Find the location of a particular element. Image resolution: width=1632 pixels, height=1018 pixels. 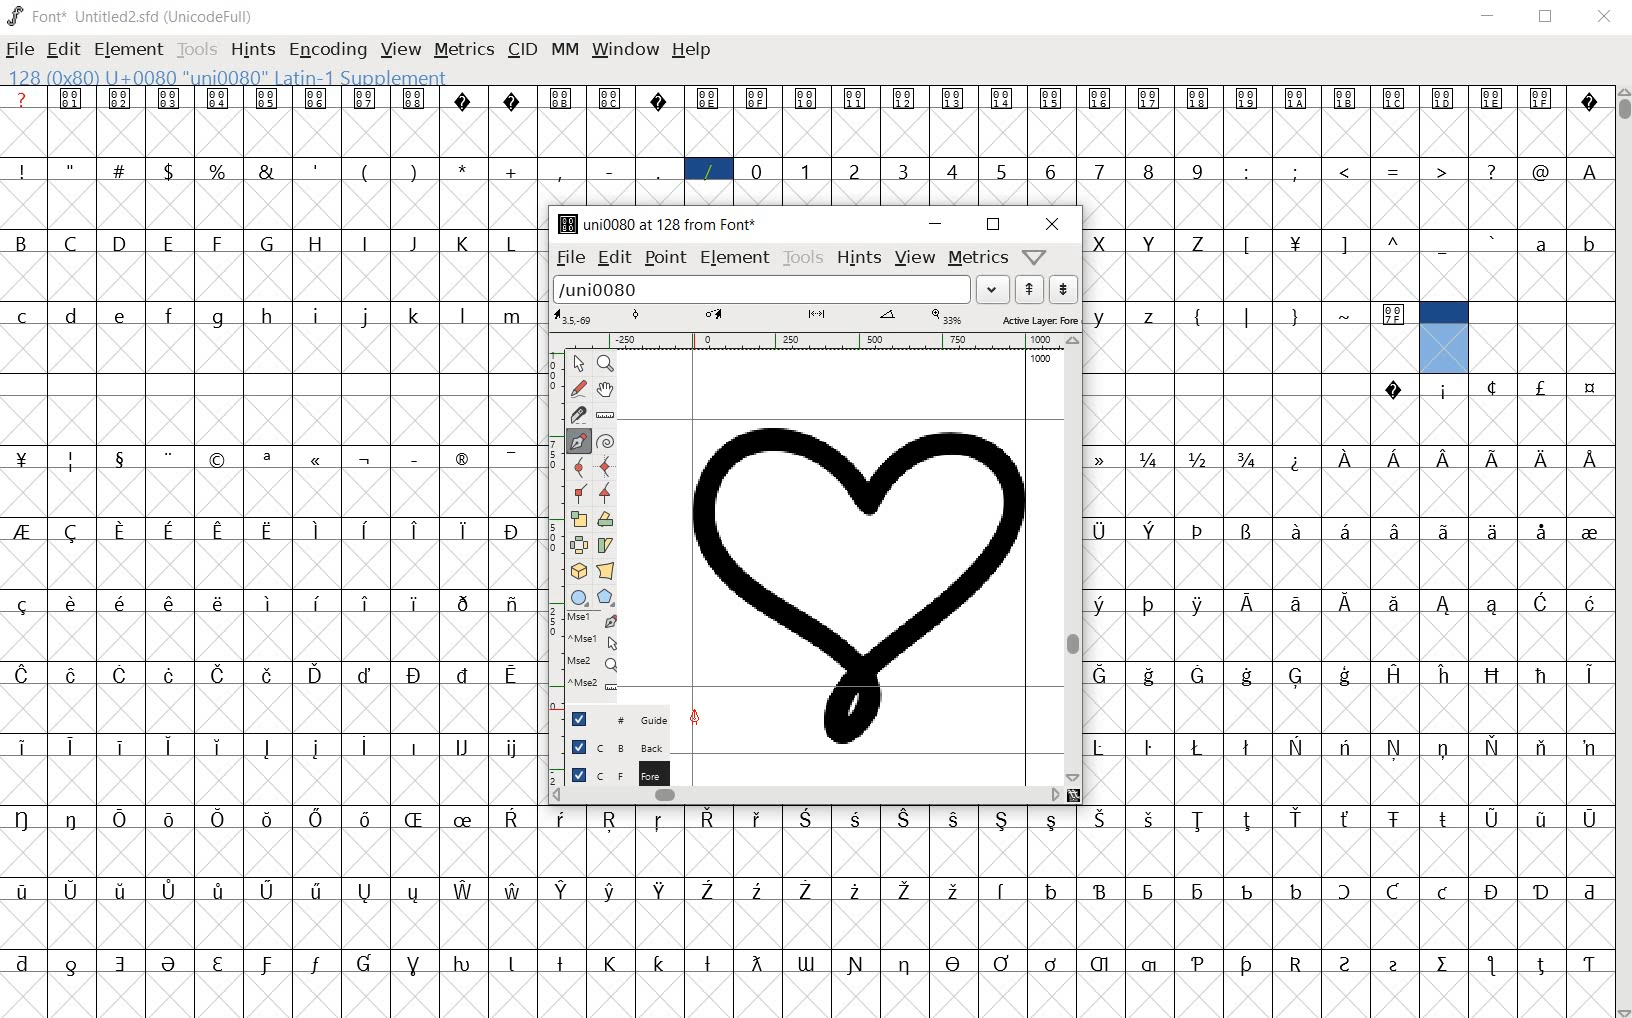

glyph is located at coordinates (659, 171).